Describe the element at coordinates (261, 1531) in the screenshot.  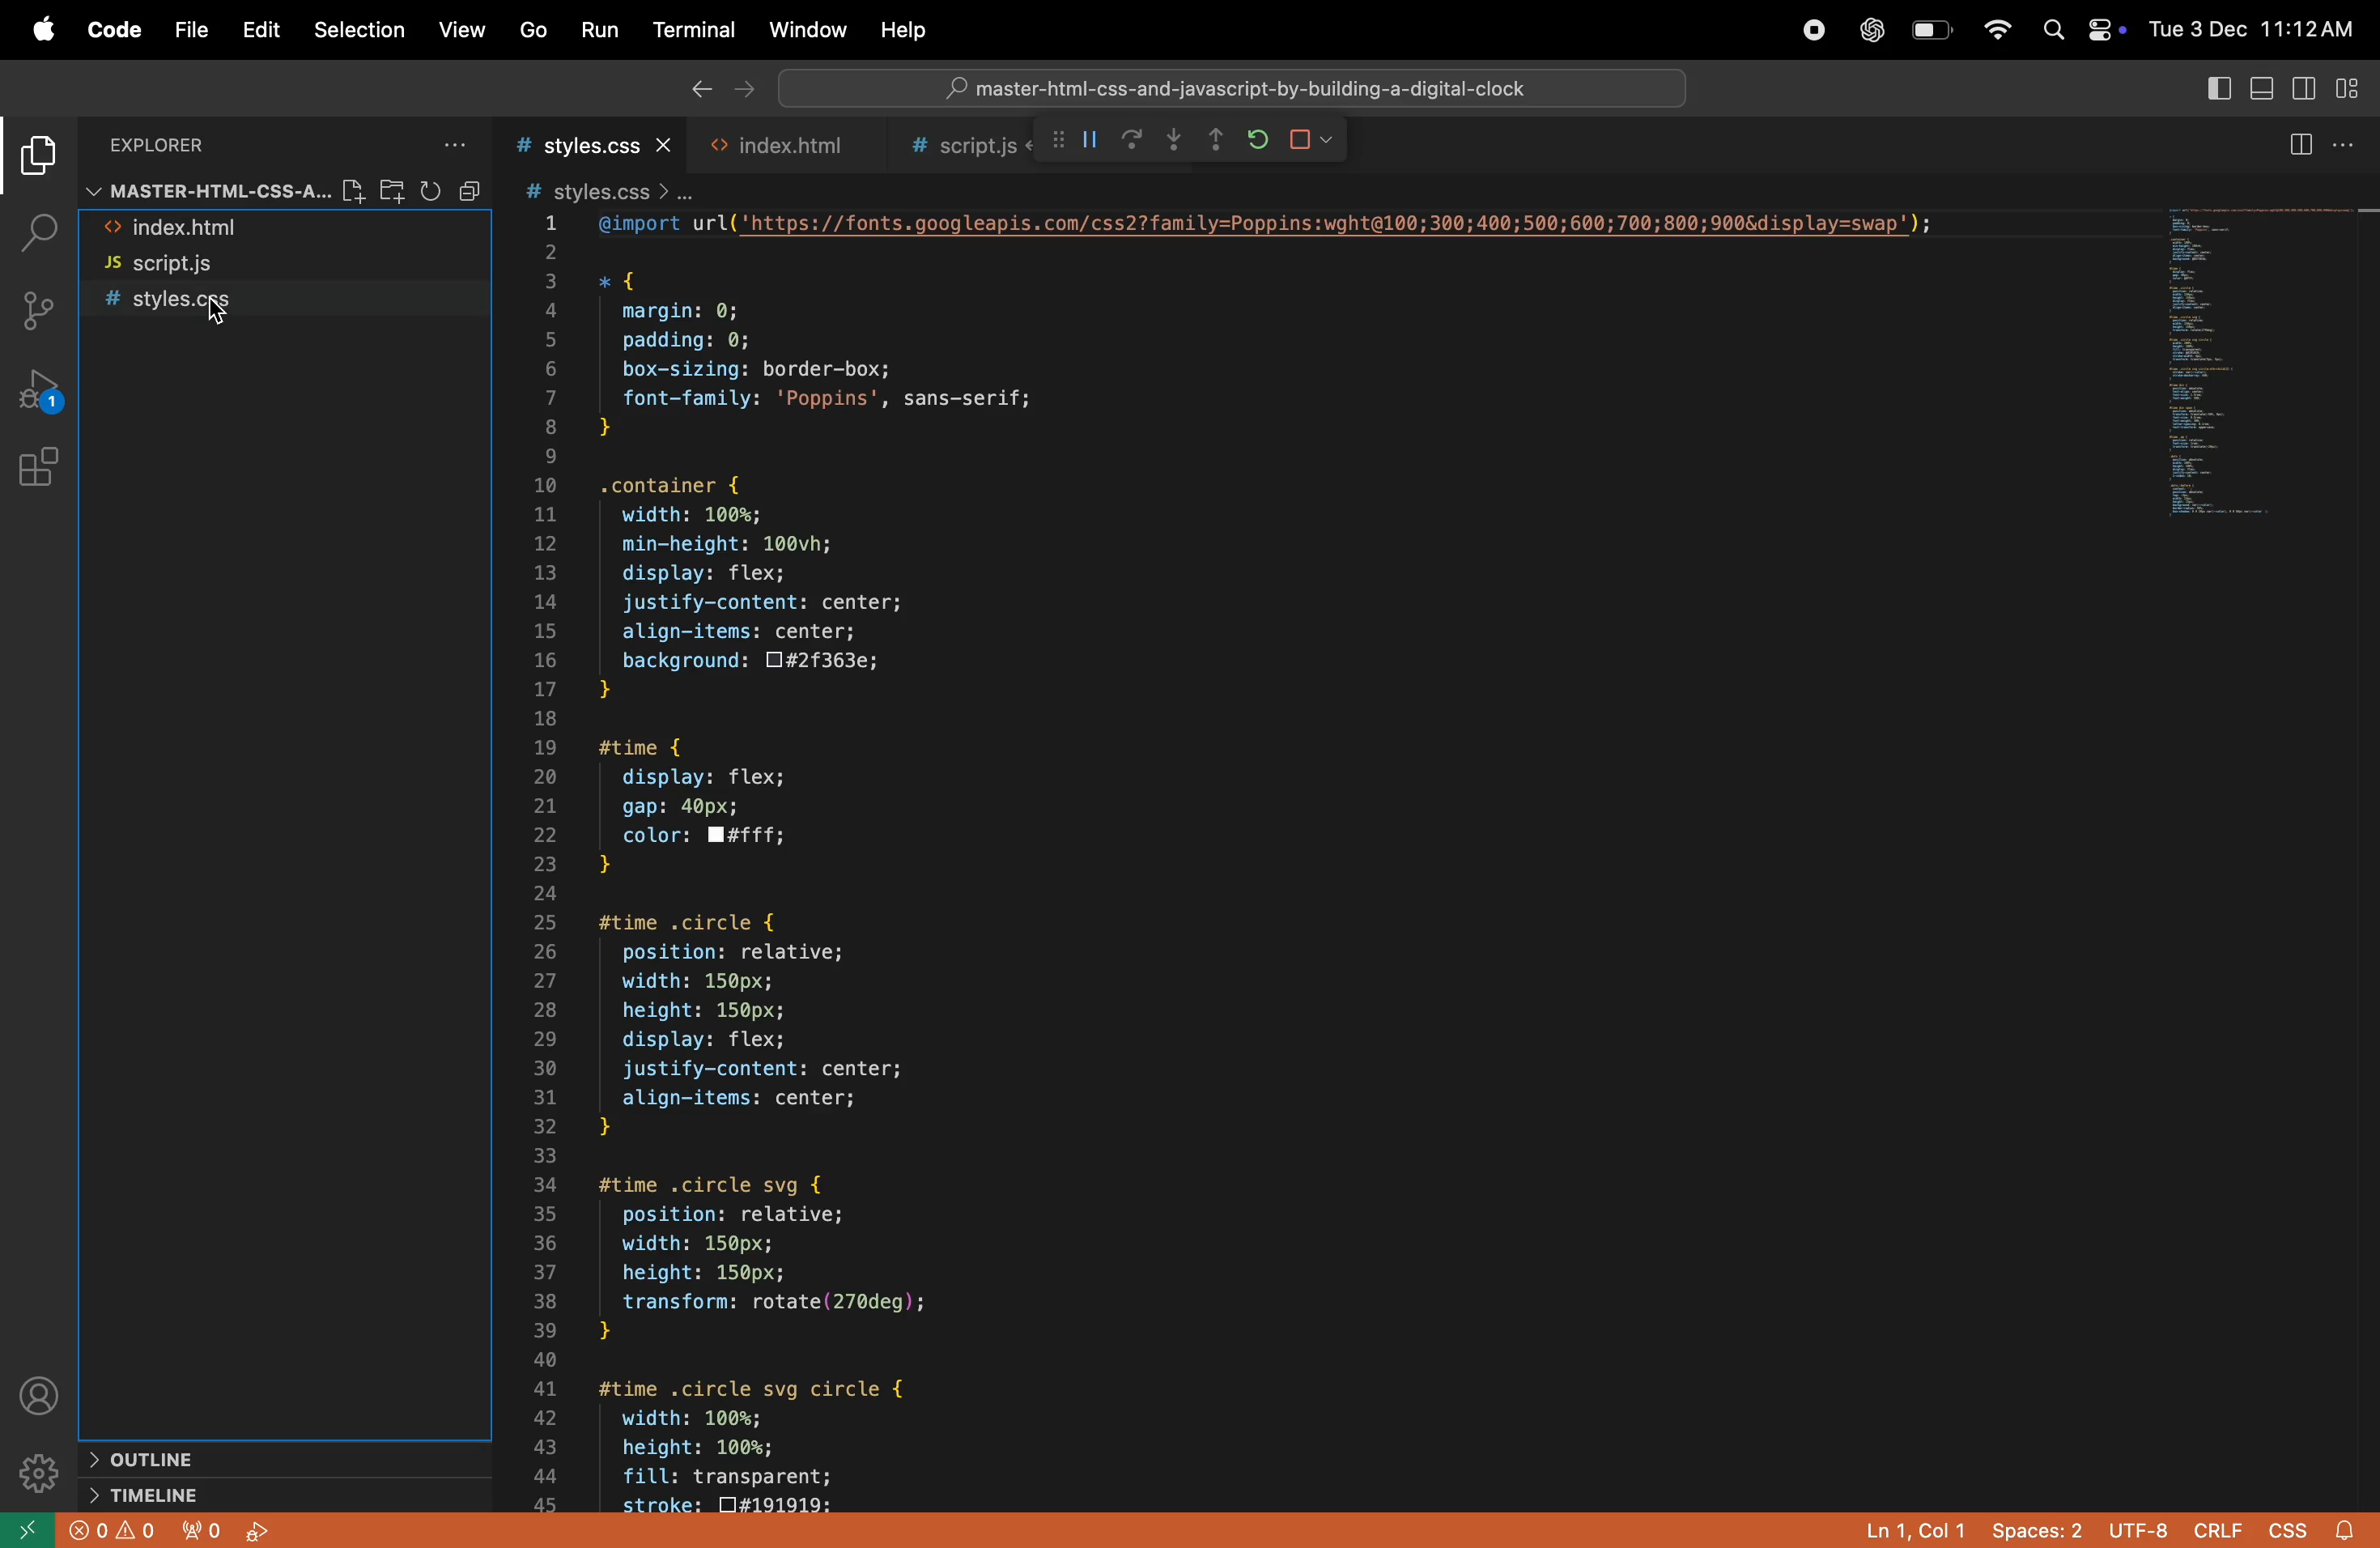
I see `start debug` at that location.